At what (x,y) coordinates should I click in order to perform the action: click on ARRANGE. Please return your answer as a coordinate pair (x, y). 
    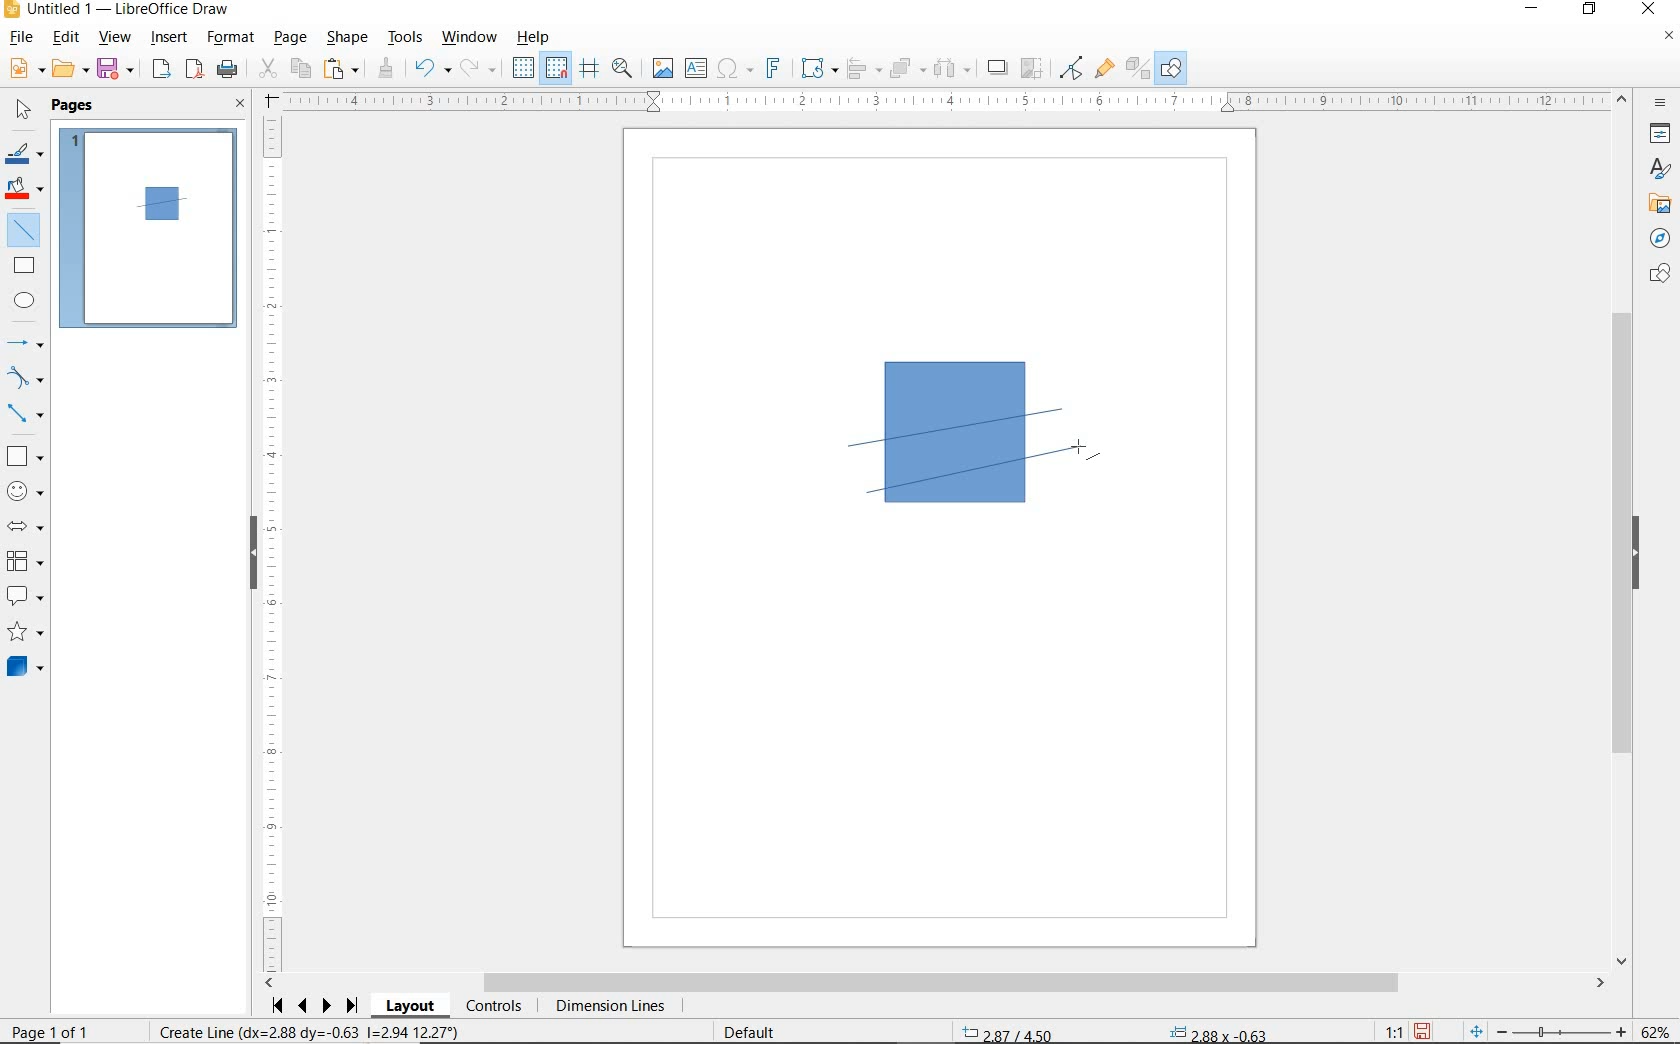
    Looking at the image, I should click on (908, 67).